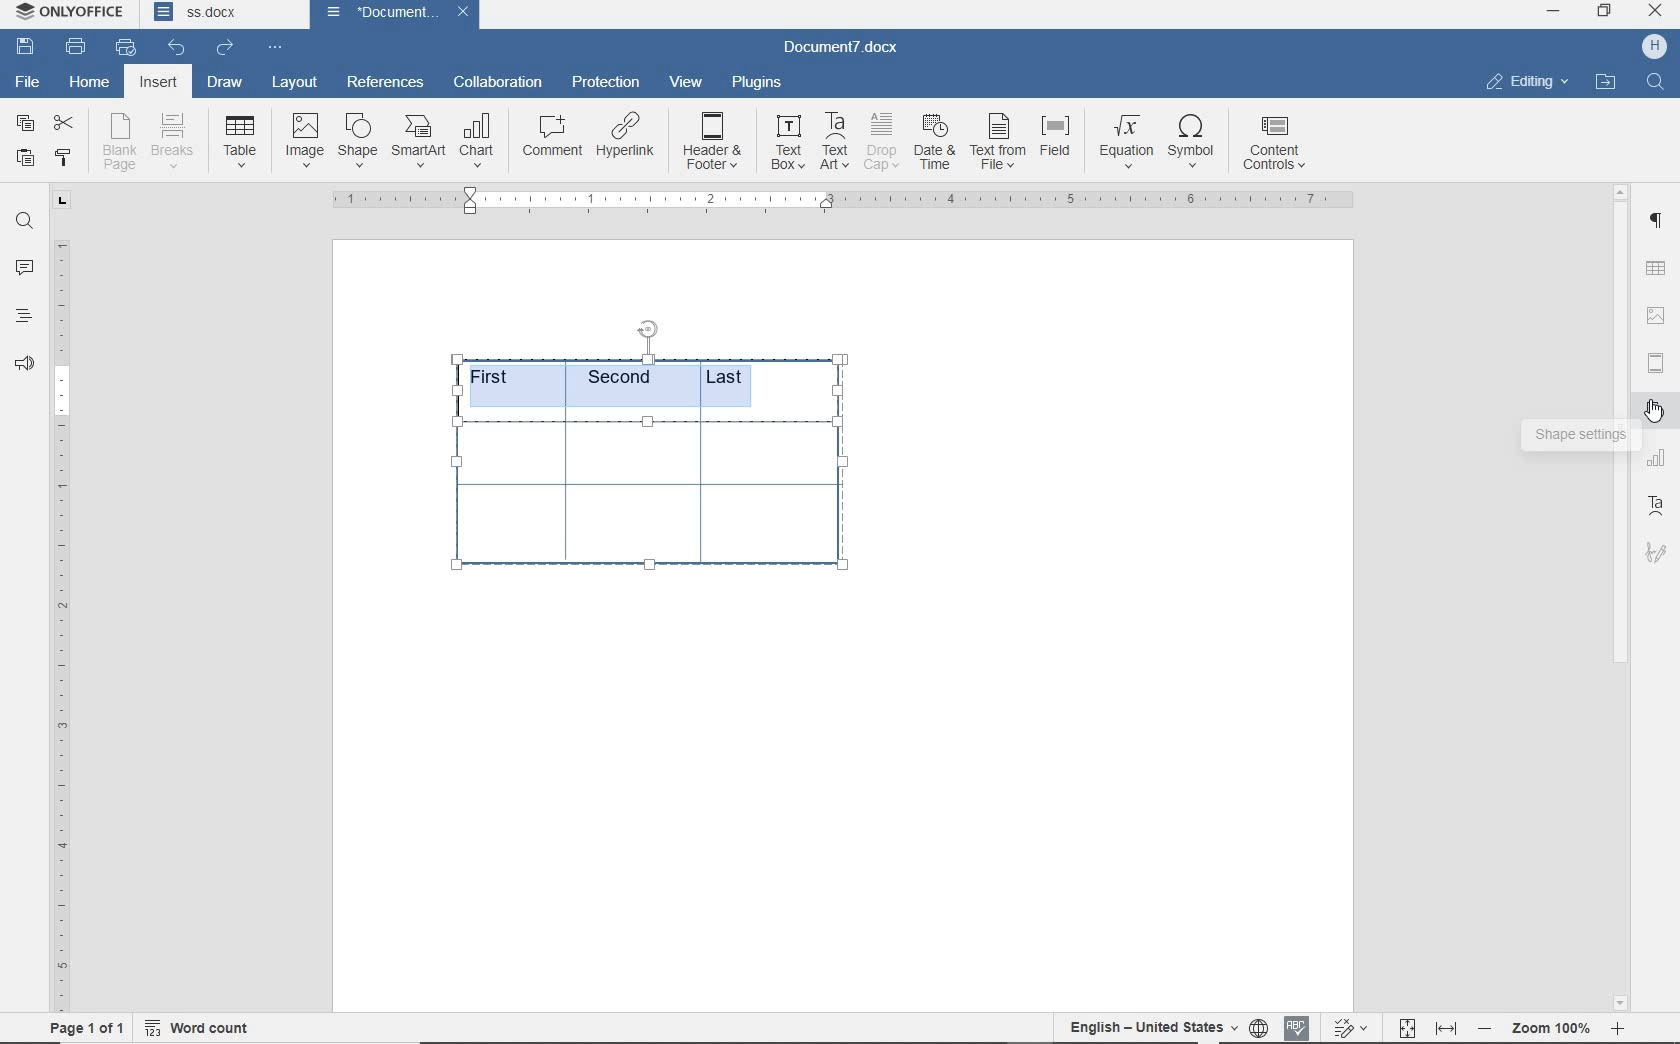 Image resolution: width=1680 pixels, height=1044 pixels. I want to click on HP, so click(1652, 46).